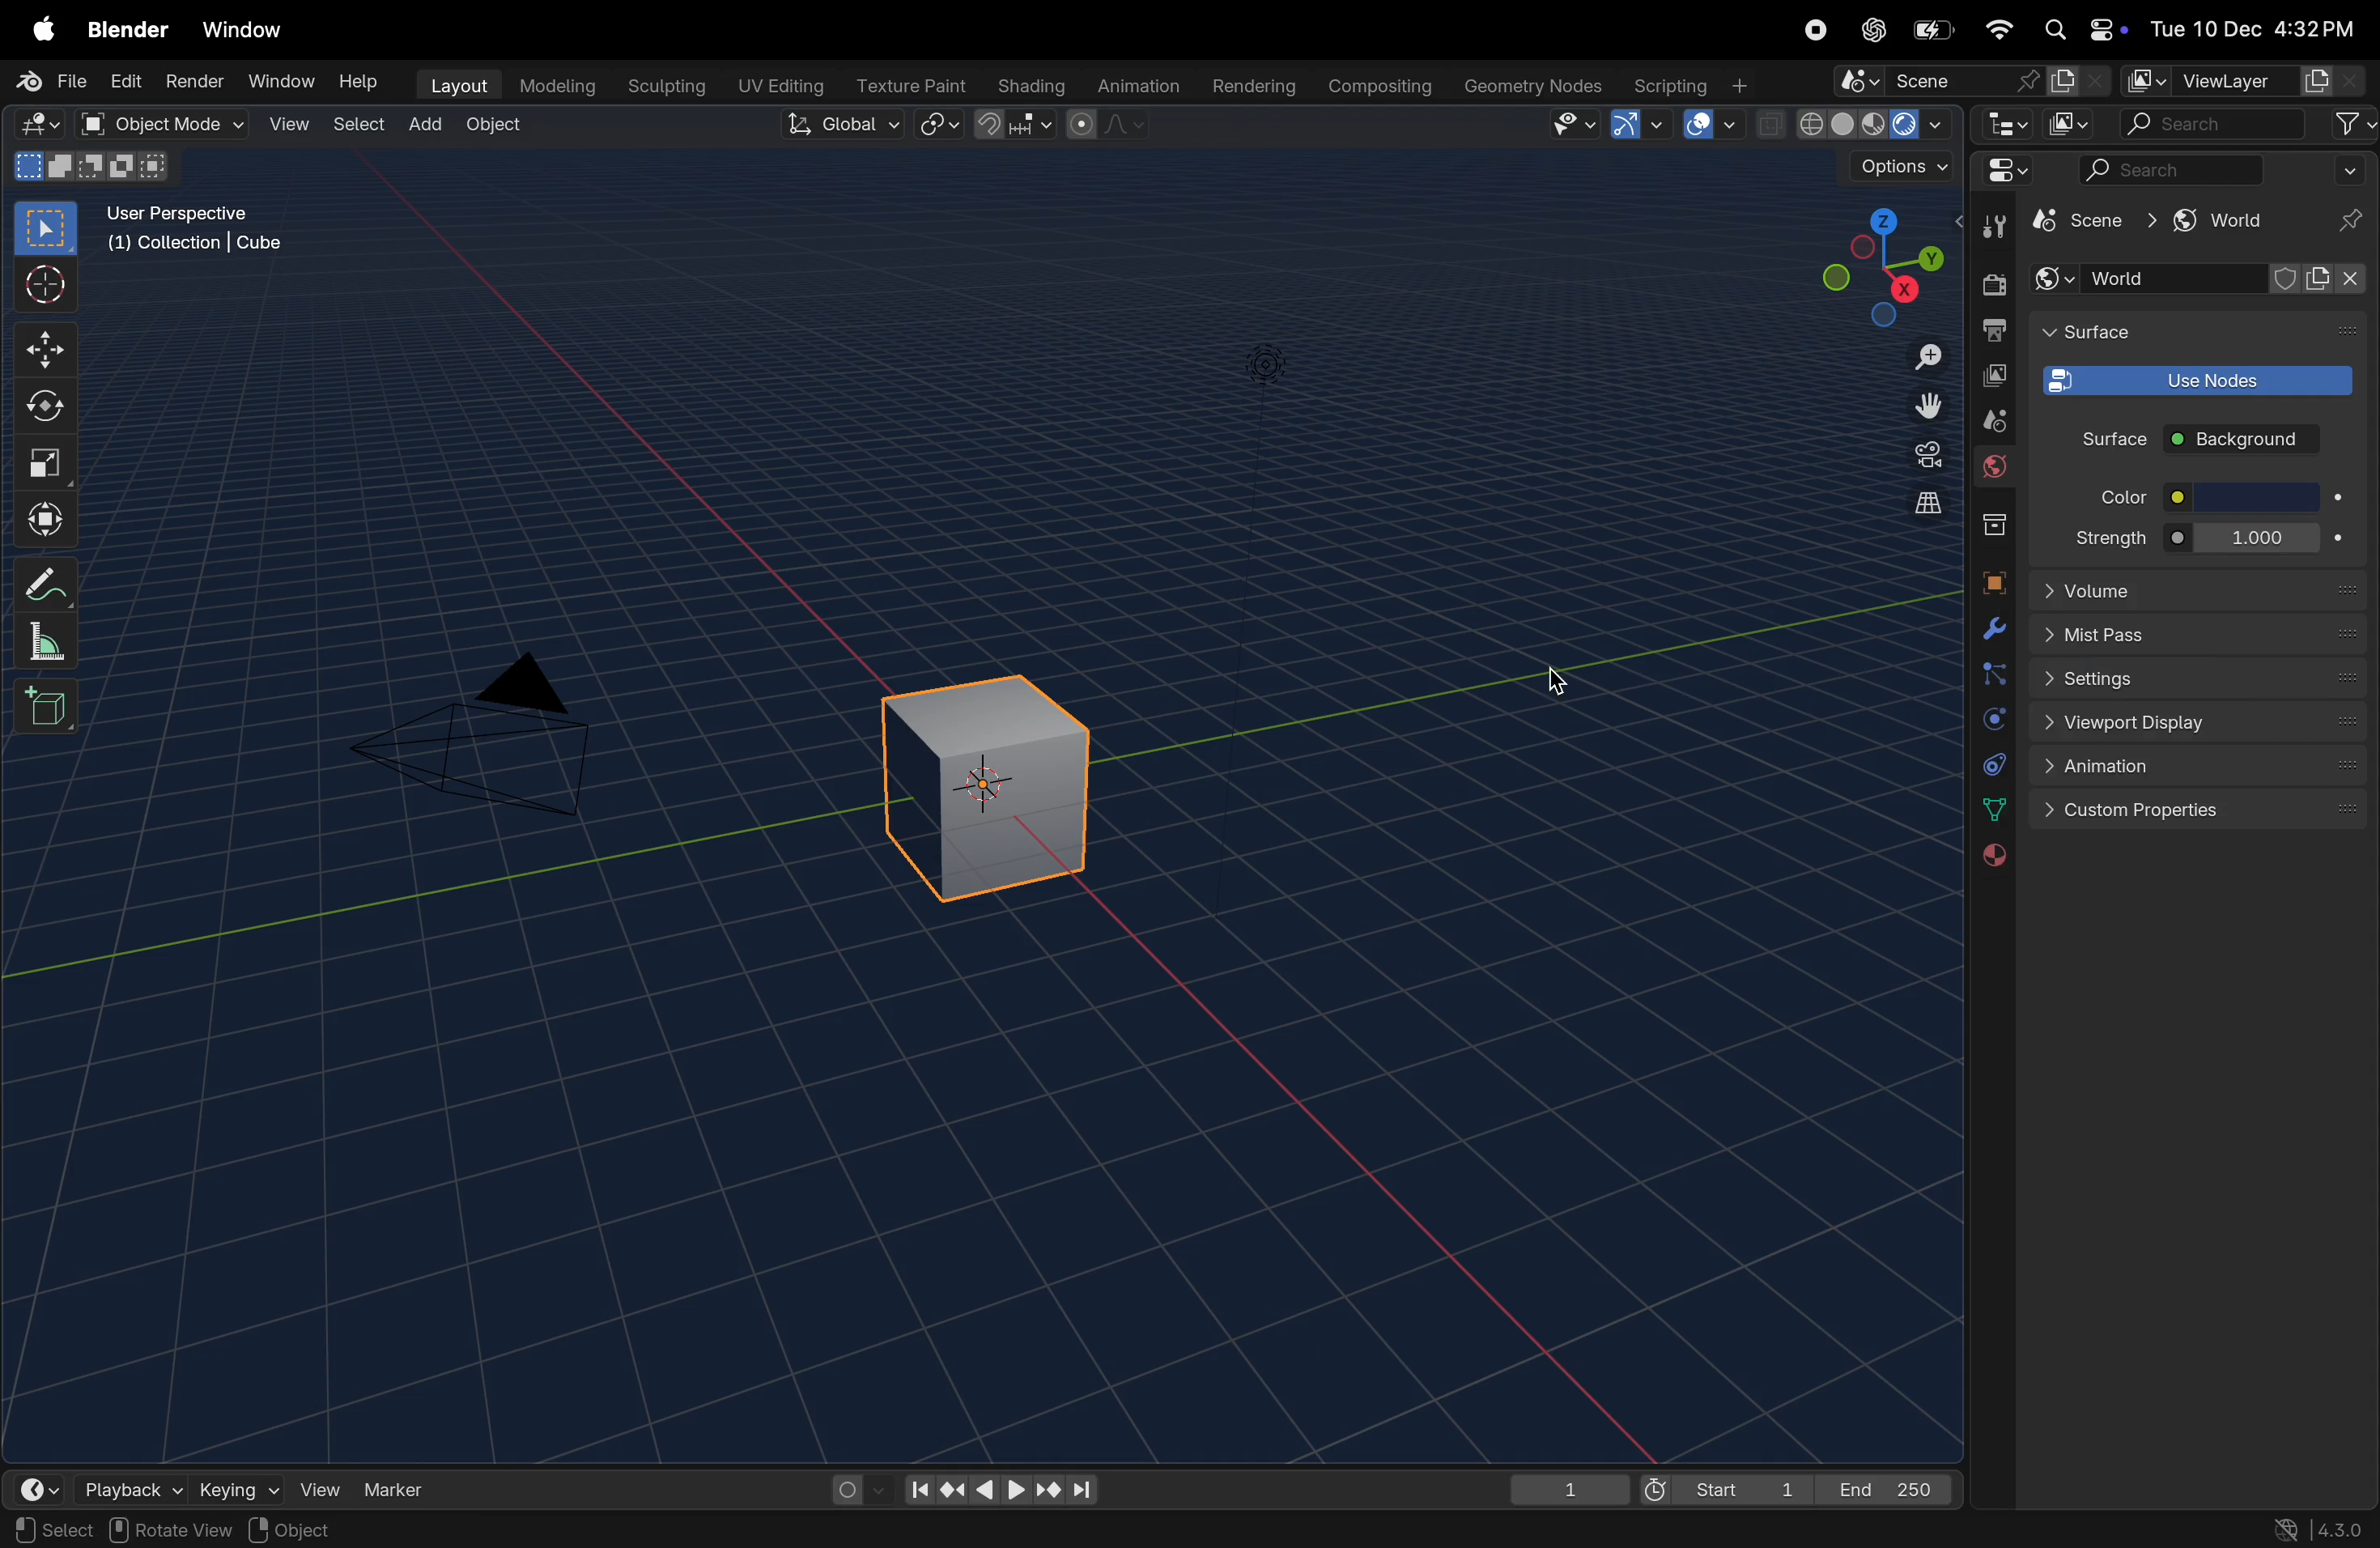 The width and height of the screenshot is (2380, 1548). I want to click on bar, so click(2260, 498).